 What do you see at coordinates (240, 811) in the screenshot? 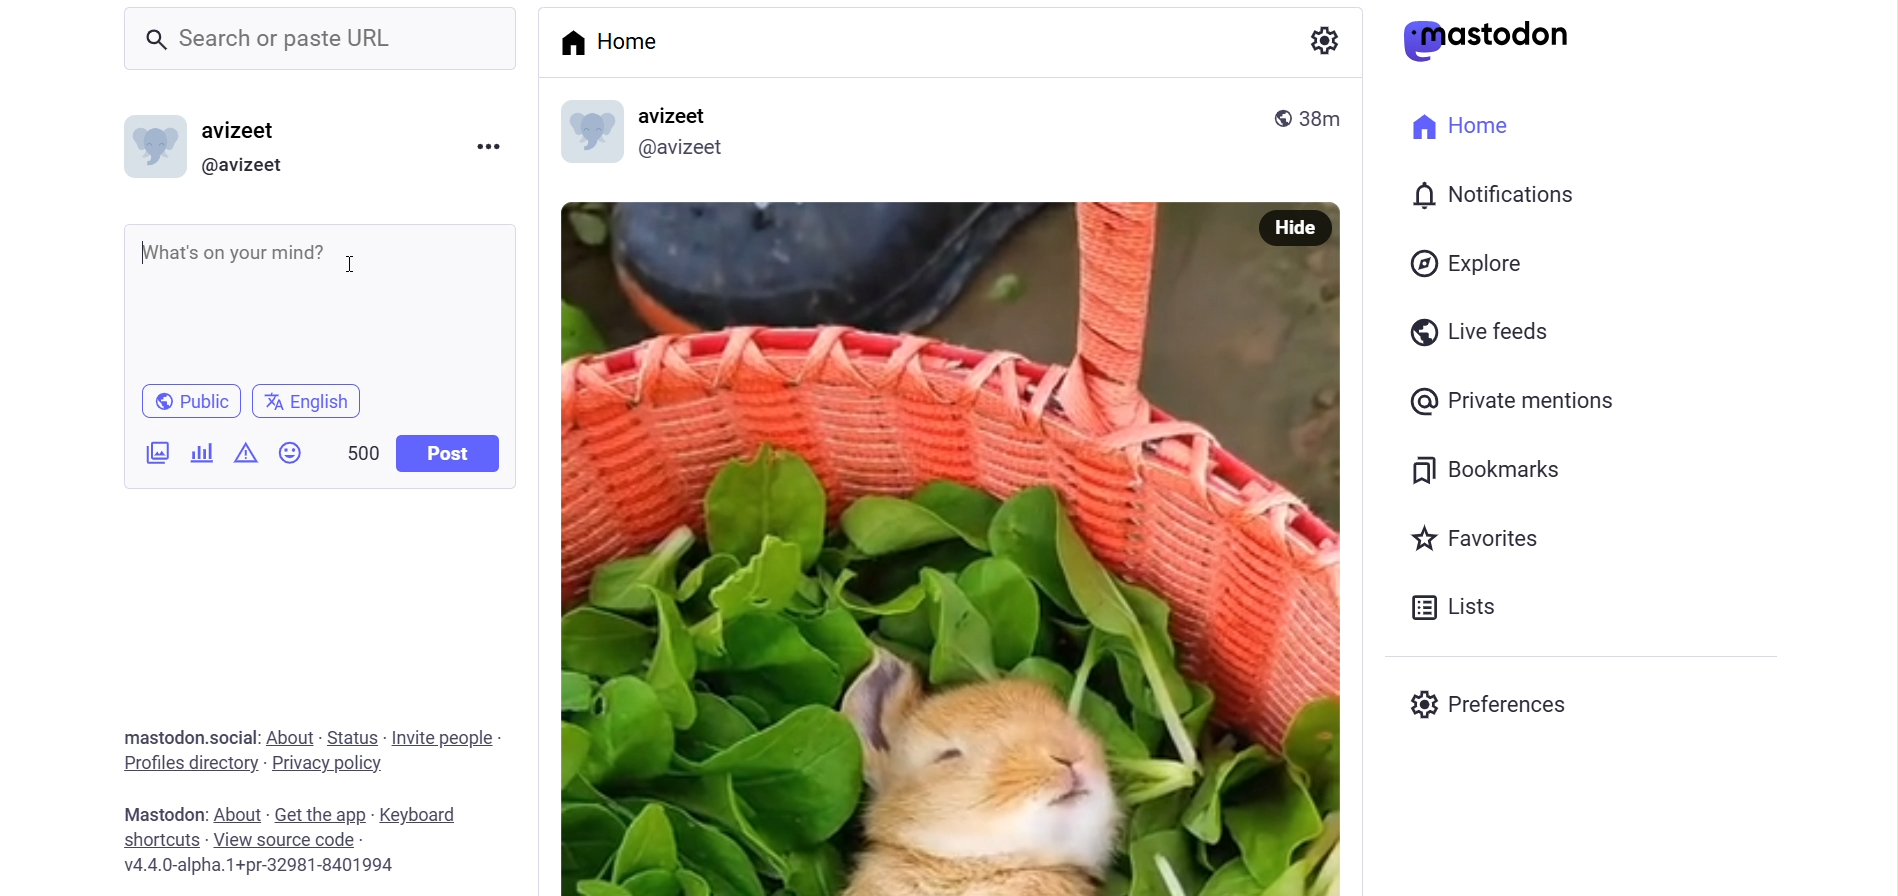
I see `About` at bounding box center [240, 811].